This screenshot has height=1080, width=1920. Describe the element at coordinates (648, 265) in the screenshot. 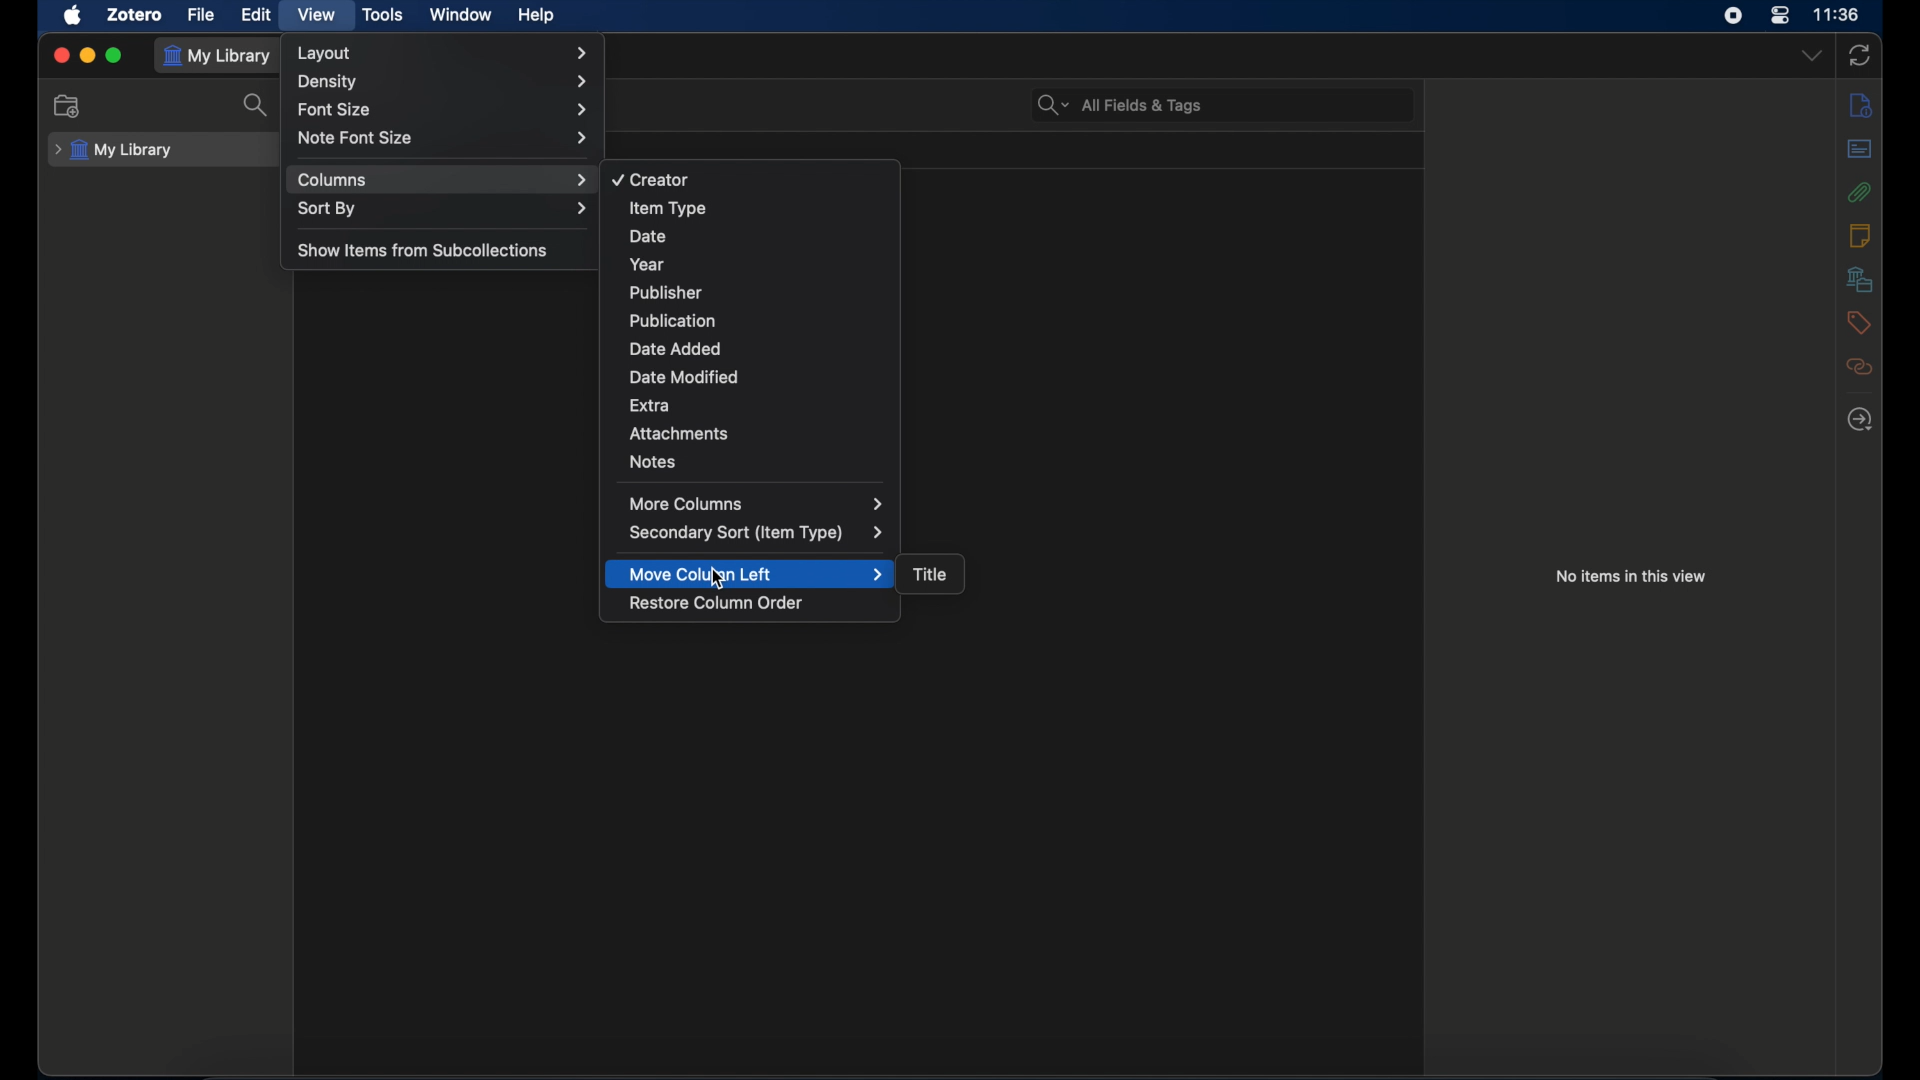

I see `year` at that location.